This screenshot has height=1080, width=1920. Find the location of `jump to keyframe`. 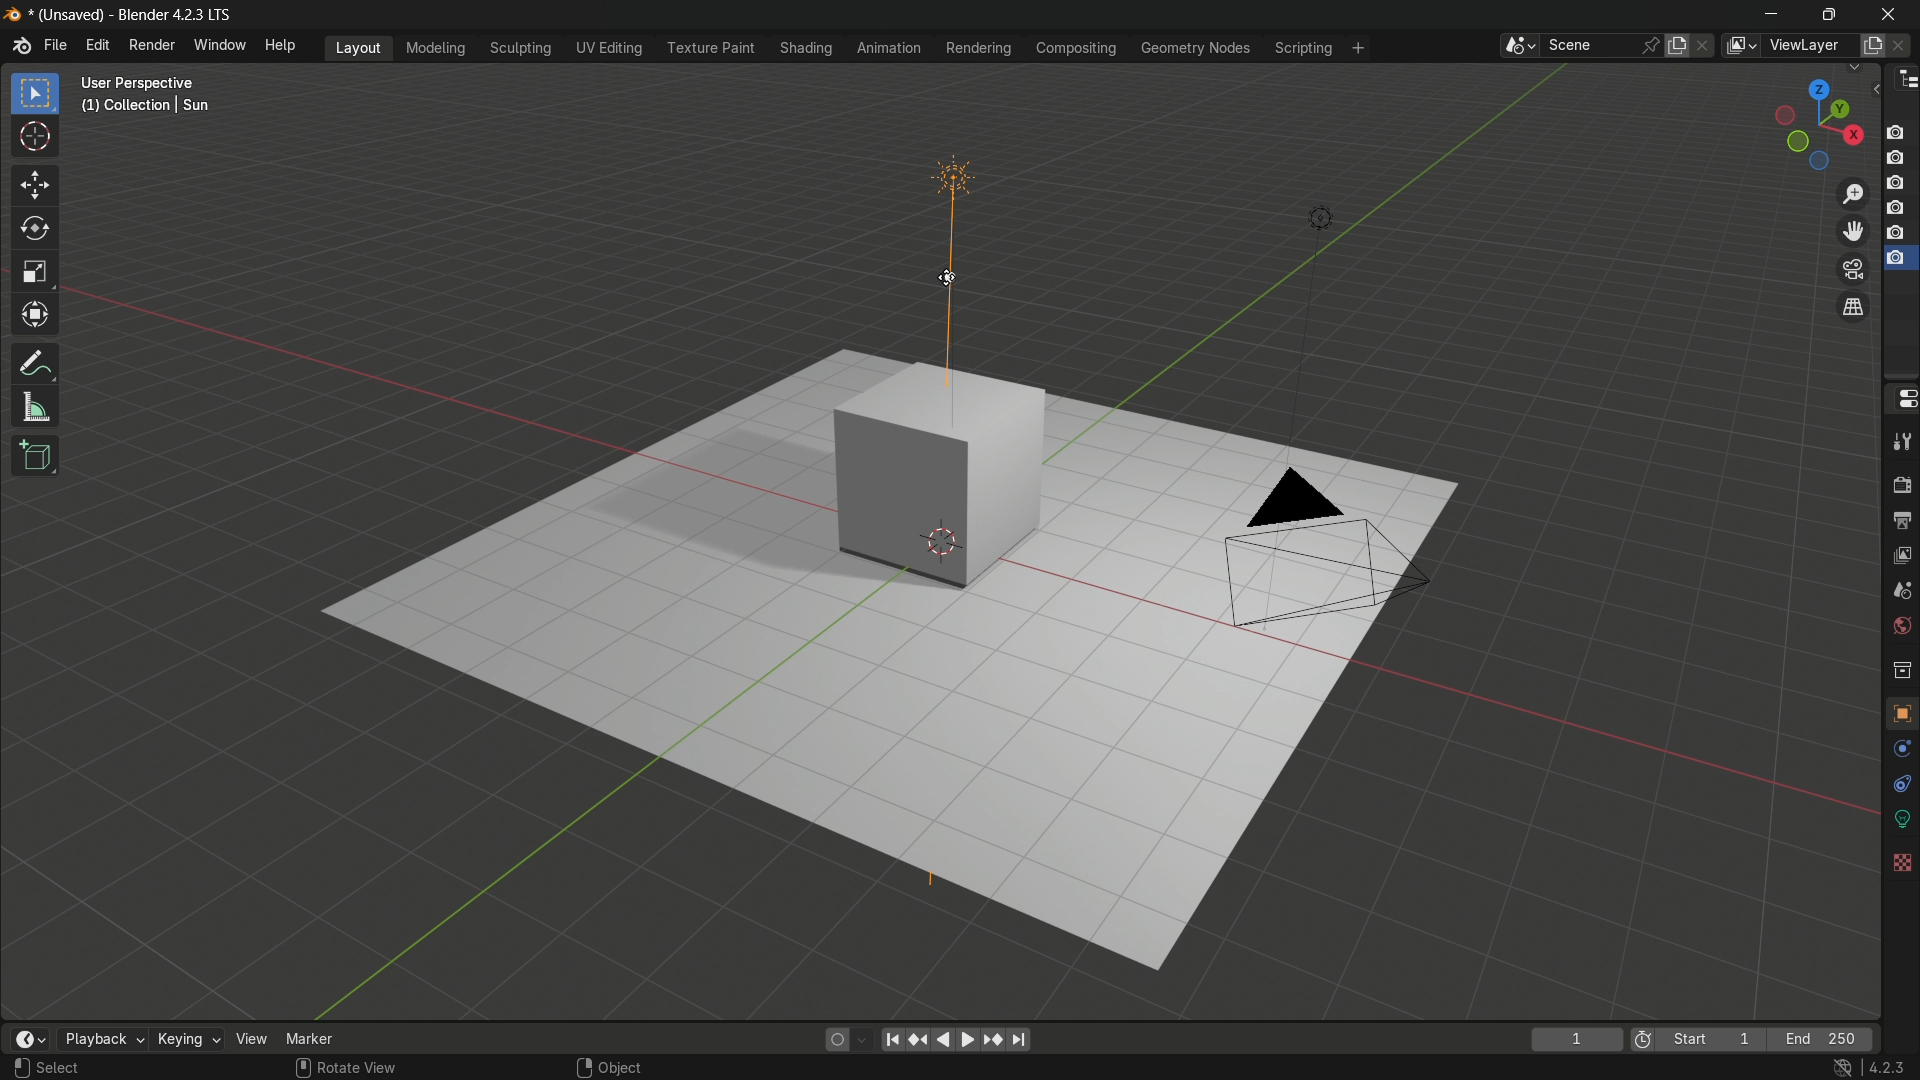

jump to keyframe is located at coordinates (992, 1041).